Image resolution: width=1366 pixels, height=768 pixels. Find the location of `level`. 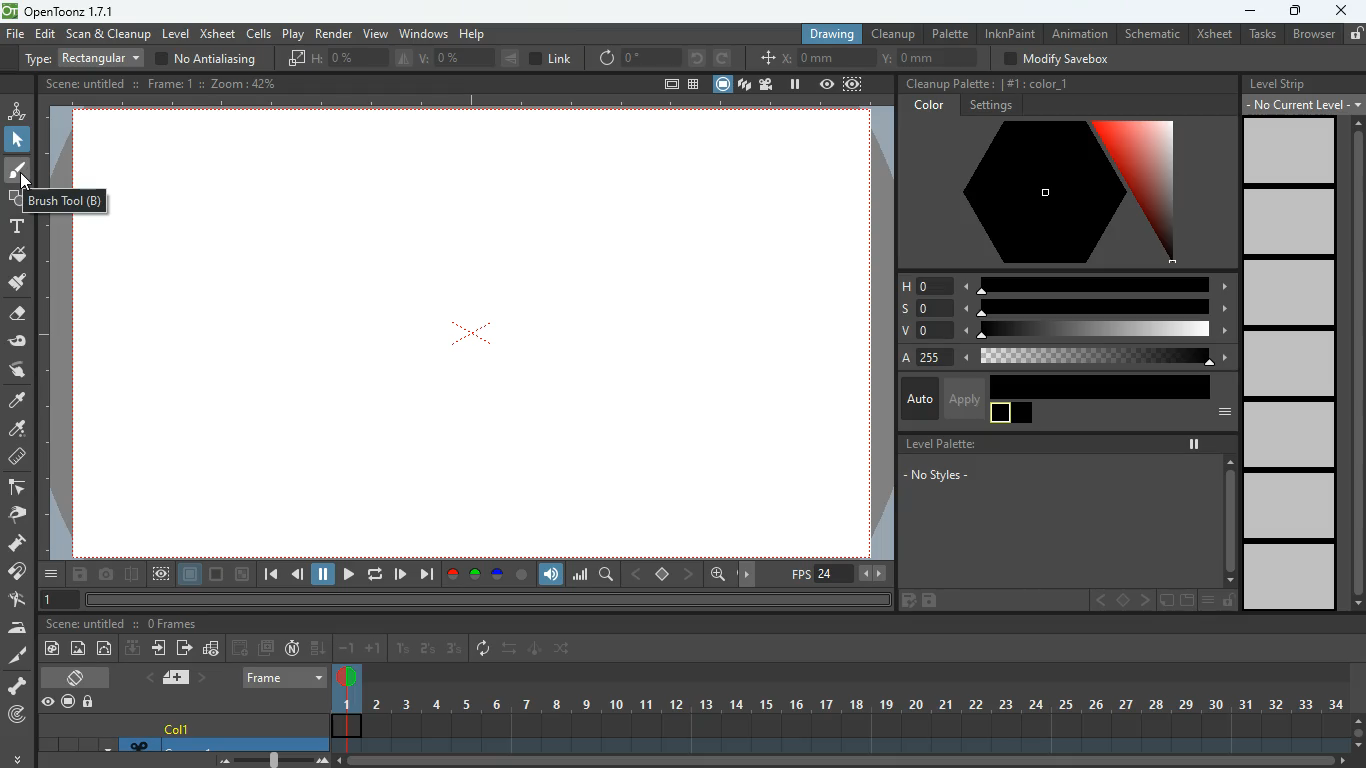

level is located at coordinates (1286, 292).